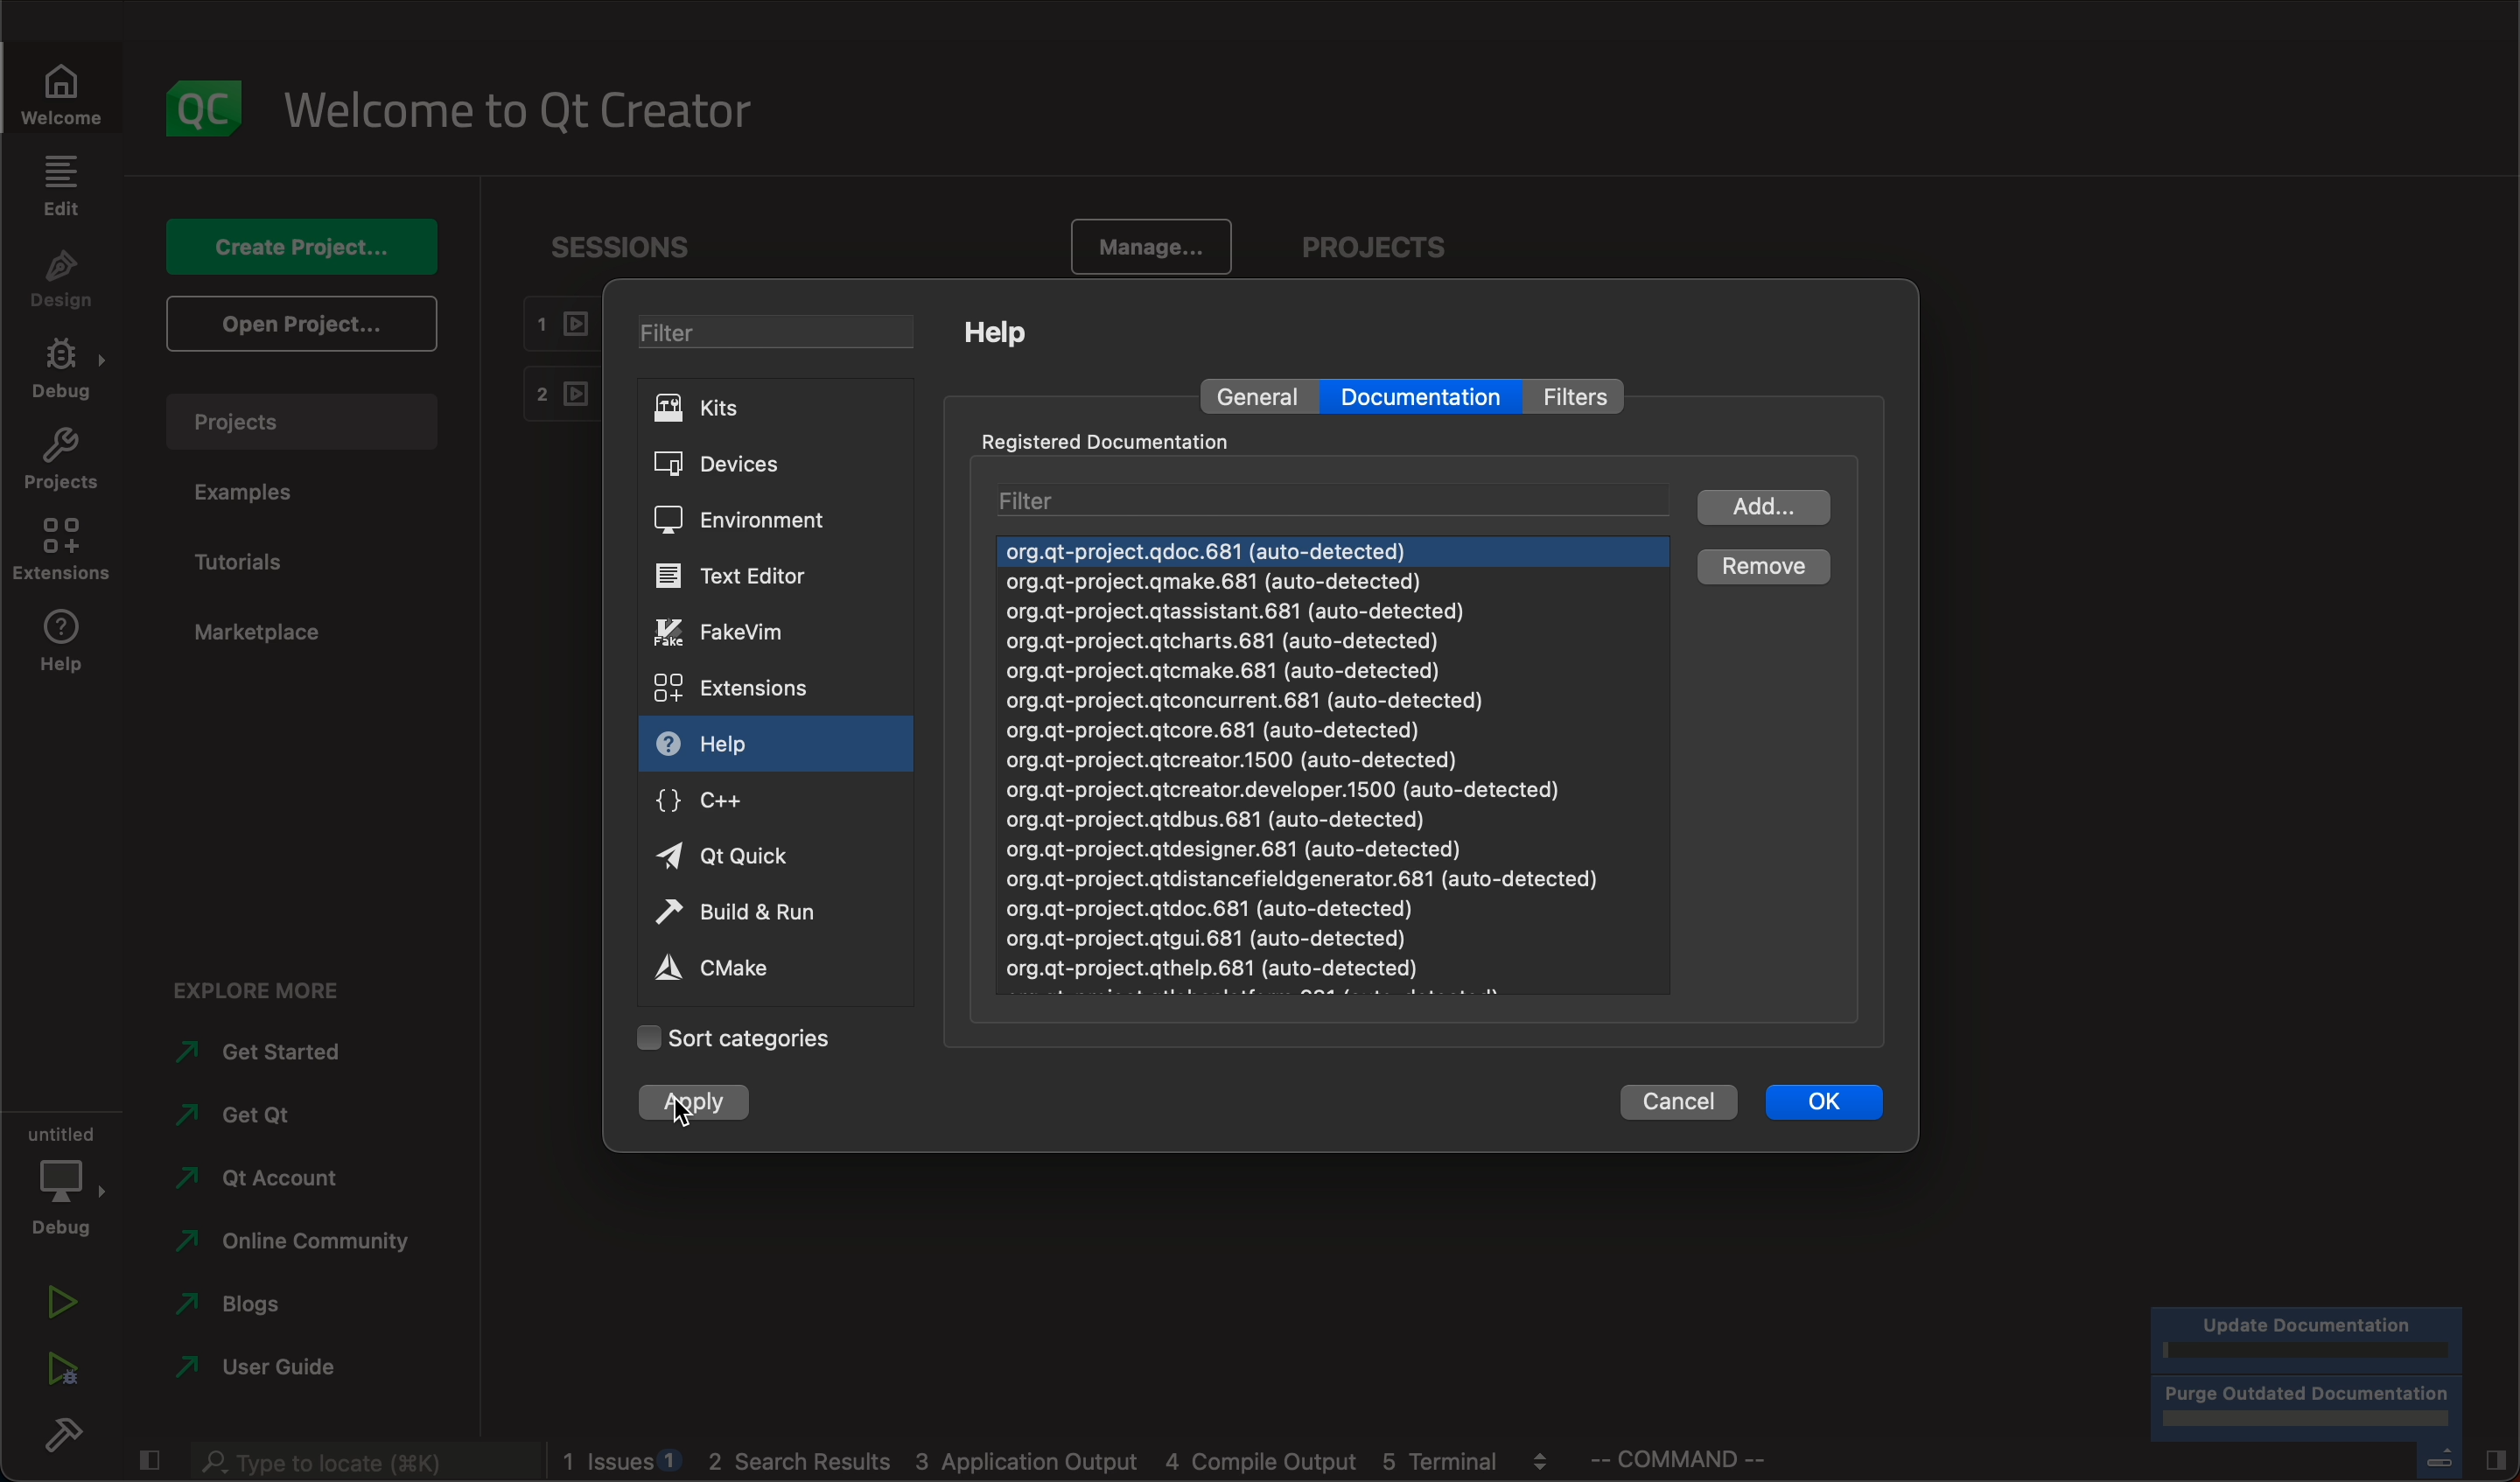 The height and width of the screenshot is (1482, 2520). What do you see at coordinates (1337, 553) in the screenshot?
I see `next document` at bounding box center [1337, 553].